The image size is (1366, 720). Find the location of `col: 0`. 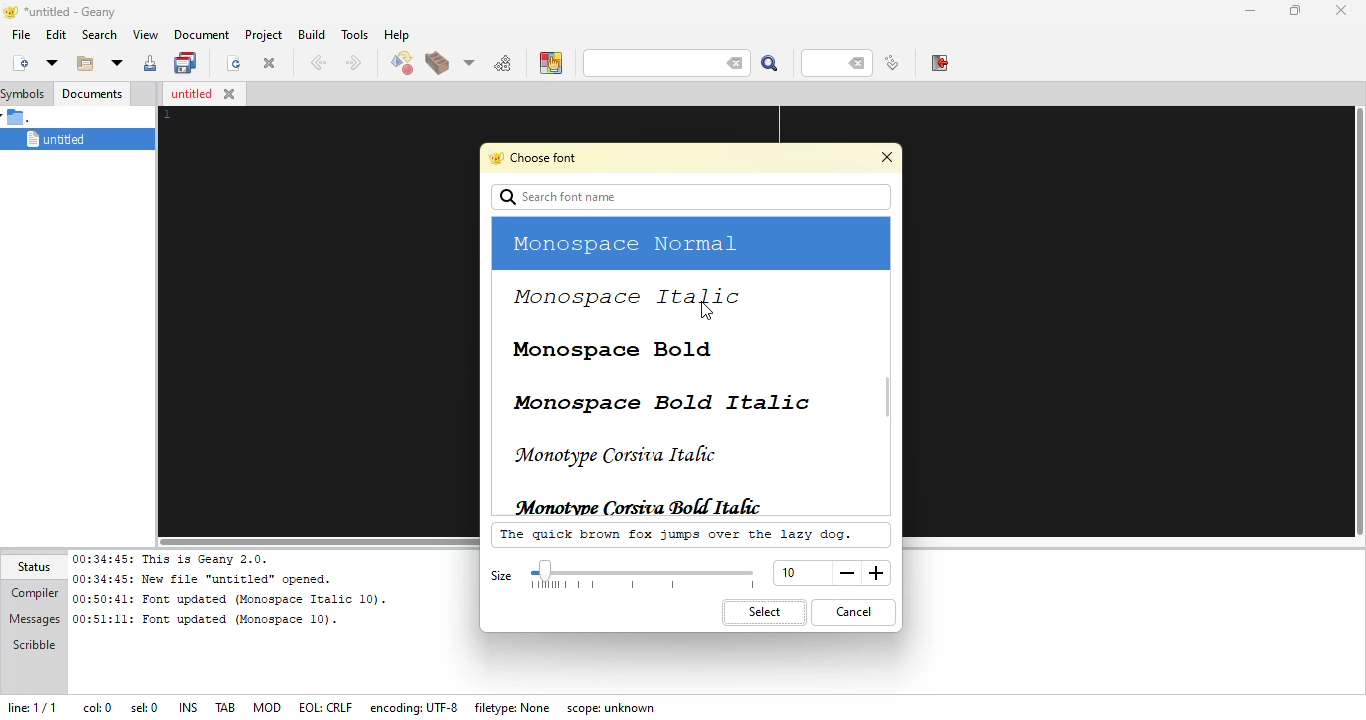

col: 0 is located at coordinates (97, 708).